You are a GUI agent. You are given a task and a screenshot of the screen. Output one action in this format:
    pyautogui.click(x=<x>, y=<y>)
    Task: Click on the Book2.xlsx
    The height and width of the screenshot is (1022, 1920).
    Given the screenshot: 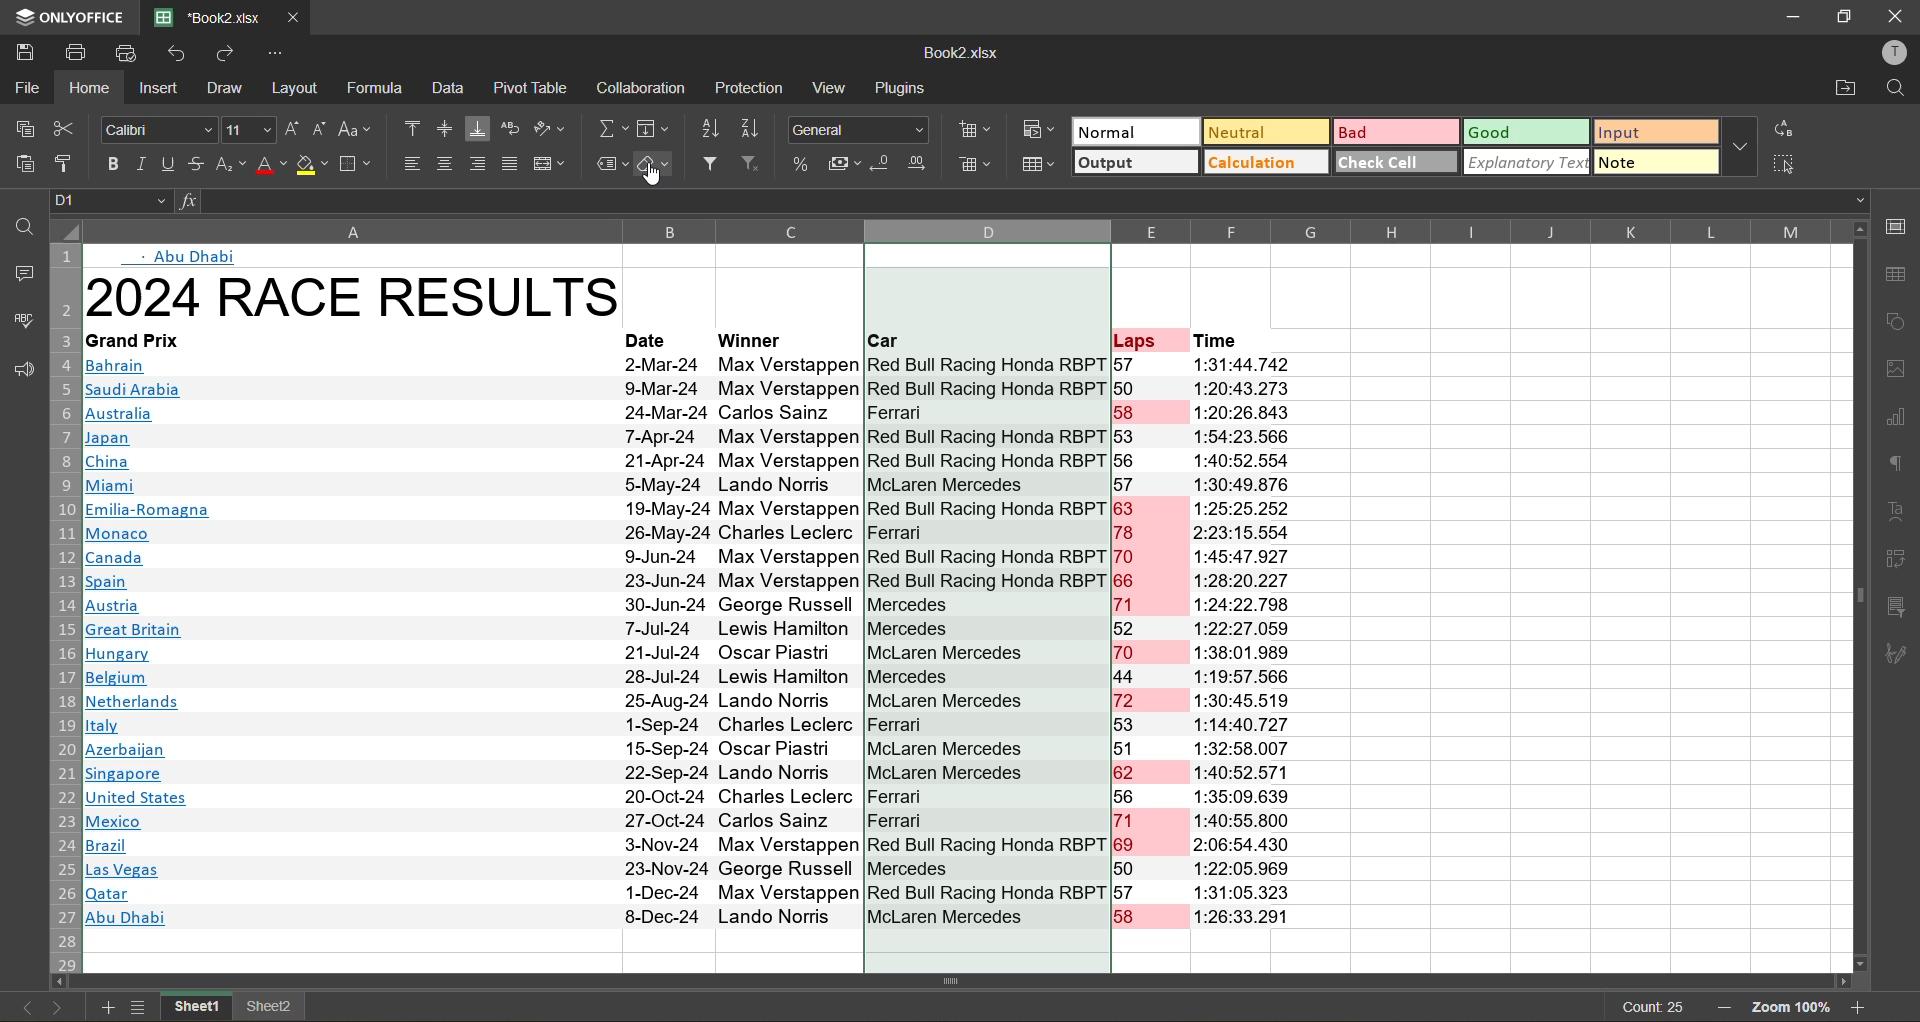 What is the action you would take?
    pyautogui.click(x=960, y=52)
    